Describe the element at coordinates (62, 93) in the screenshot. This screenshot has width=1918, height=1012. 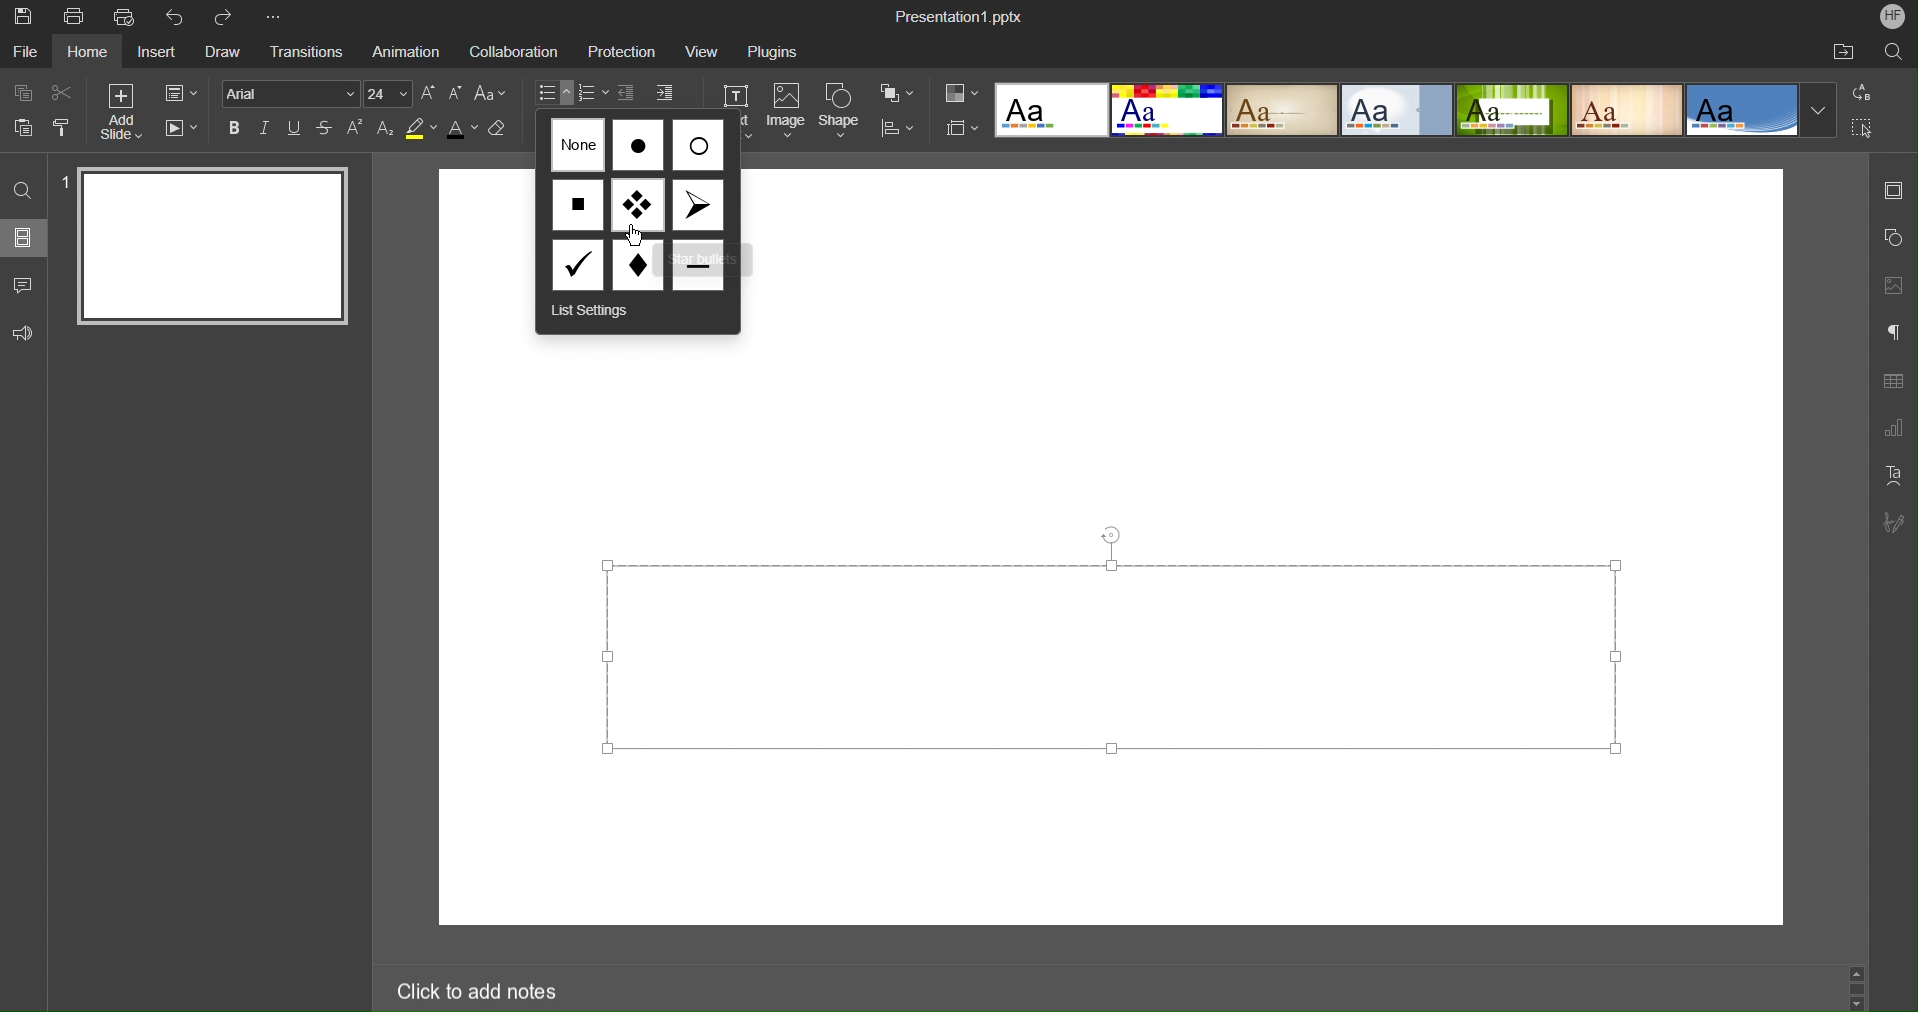
I see `Cut` at that location.